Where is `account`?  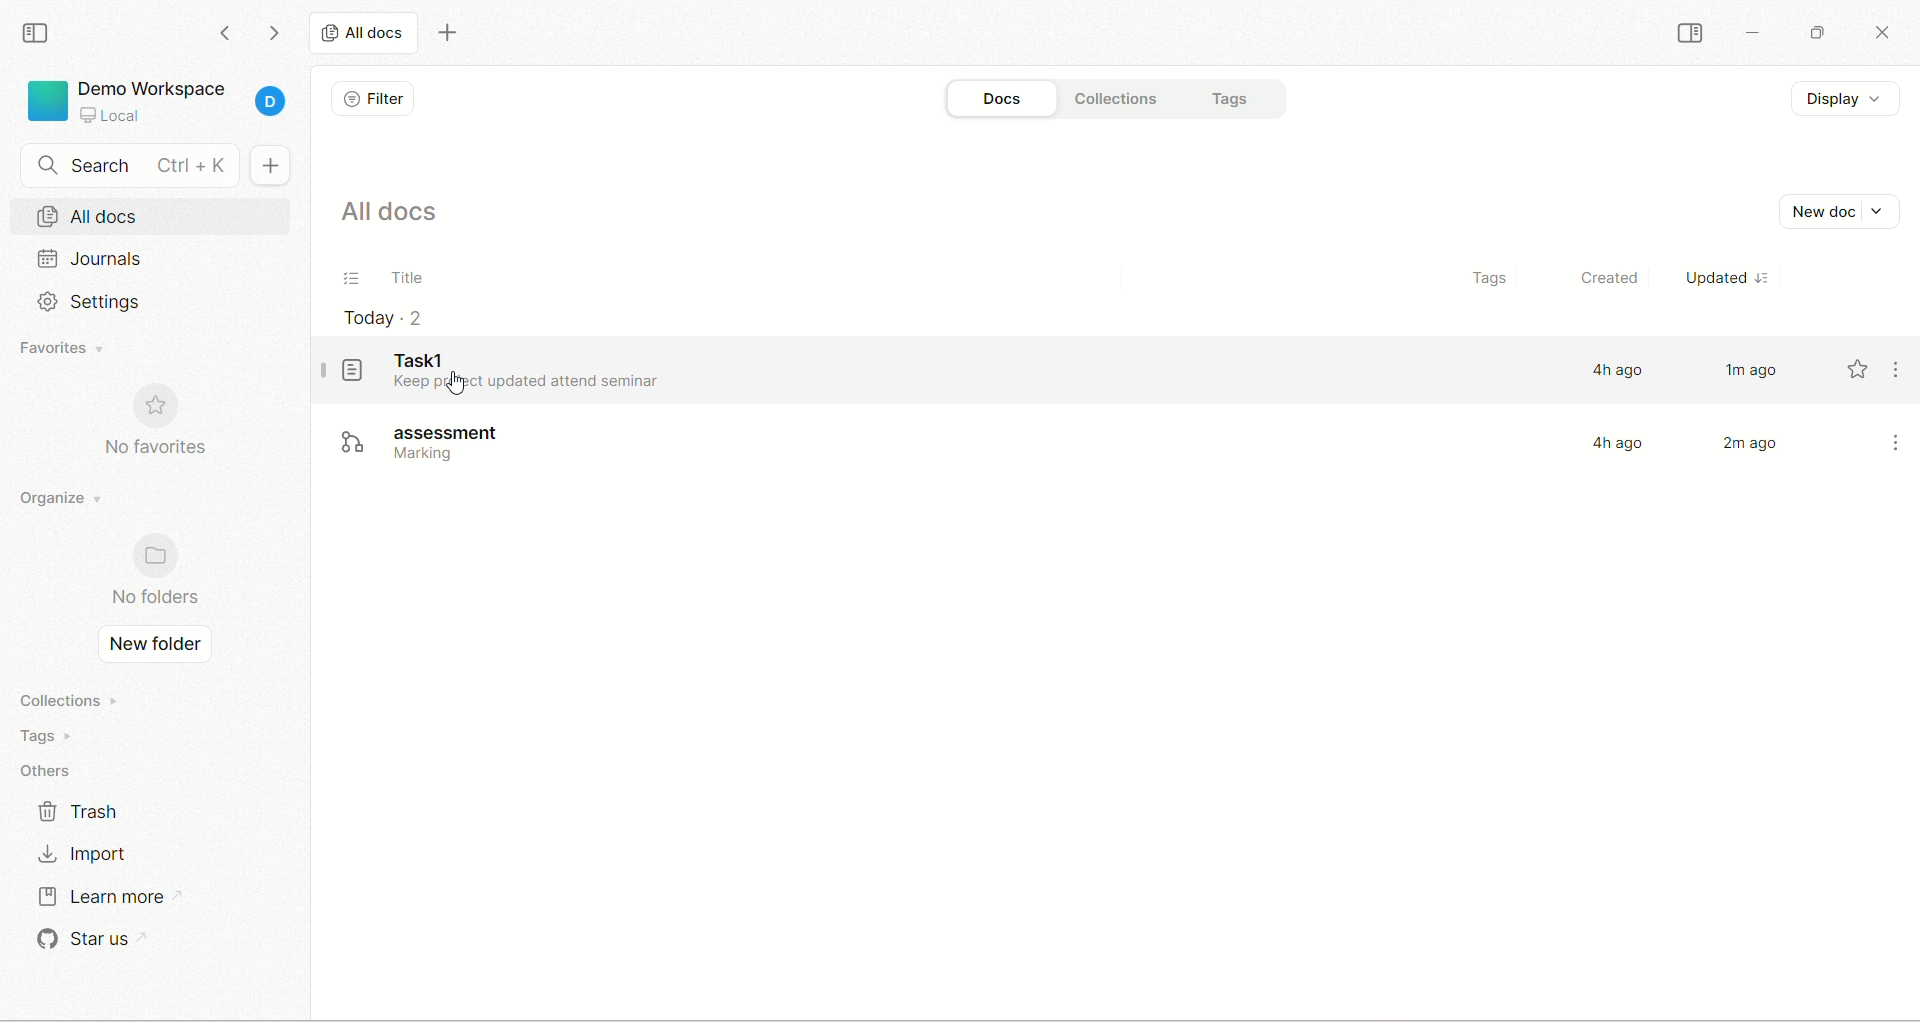 account is located at coordinates (271, 103).